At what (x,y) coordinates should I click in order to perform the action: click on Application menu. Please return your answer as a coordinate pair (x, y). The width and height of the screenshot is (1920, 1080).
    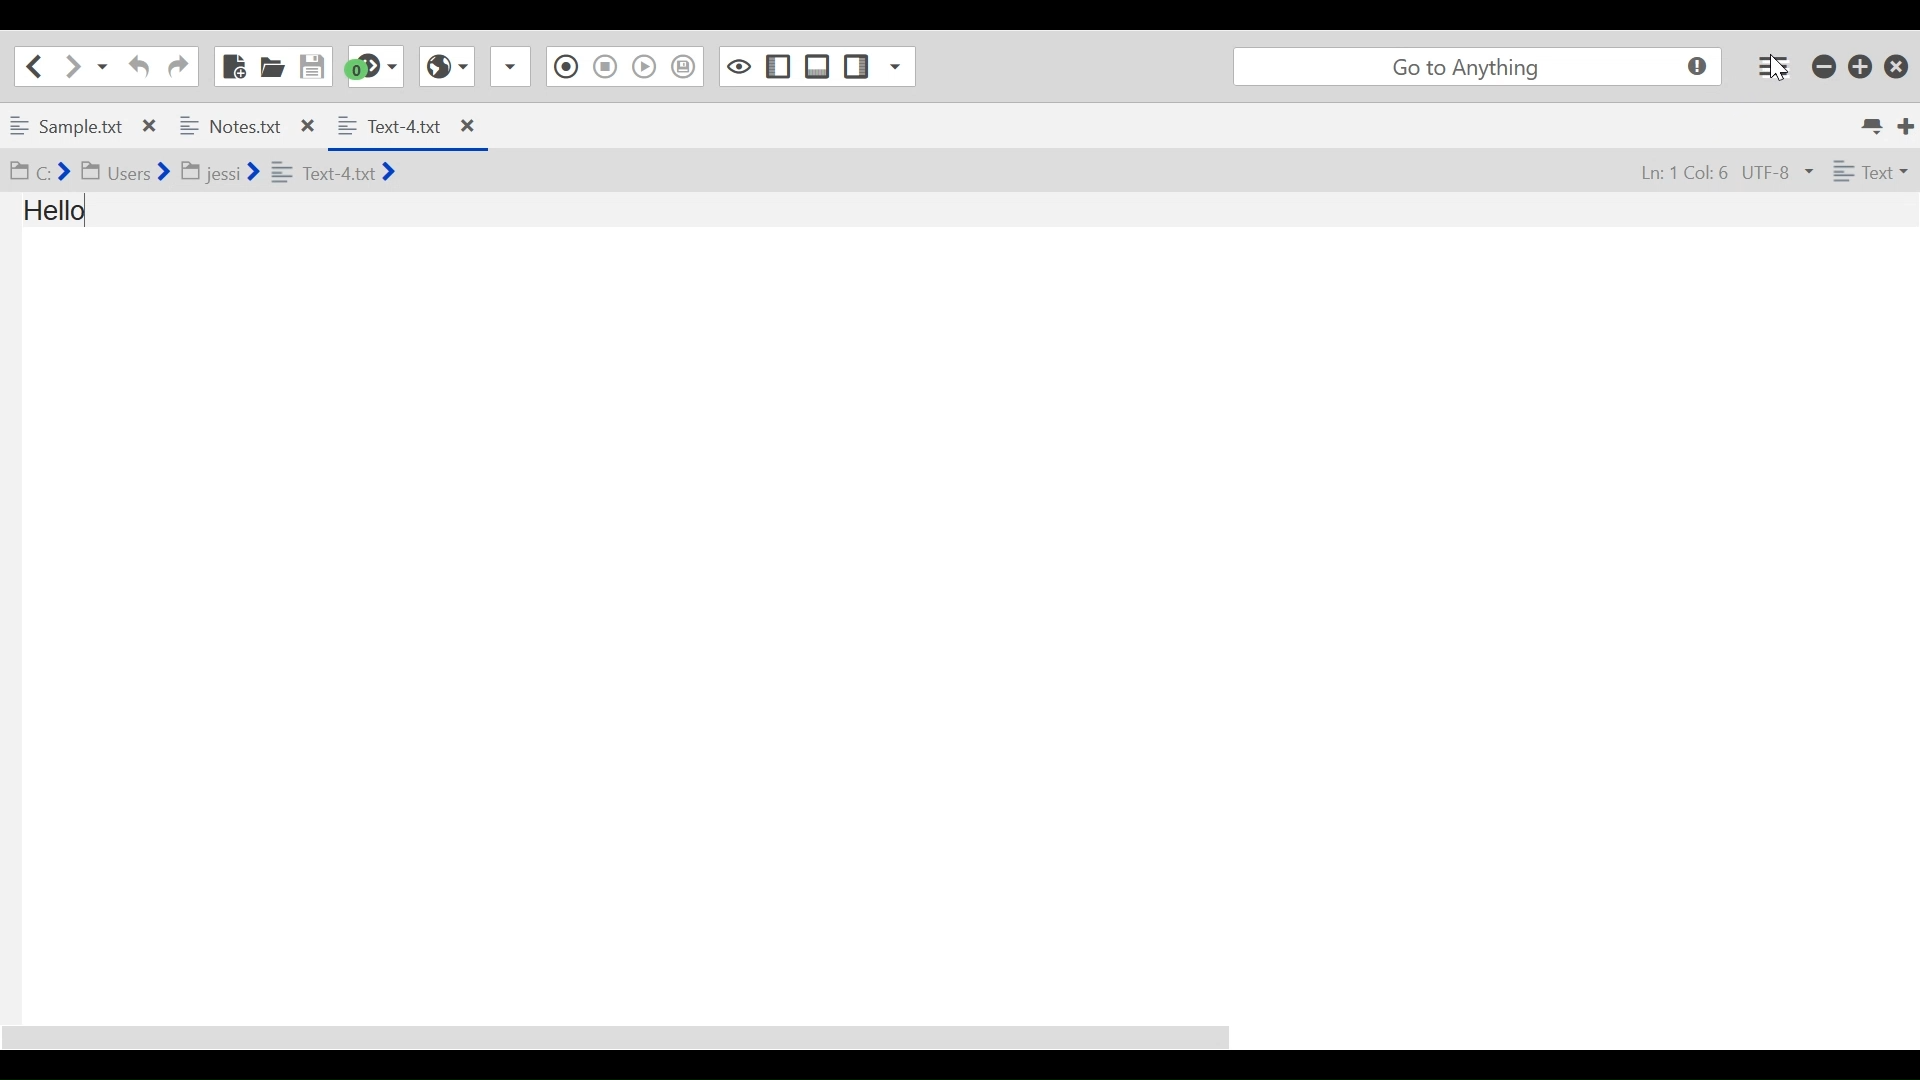
    Looking at the image, I should click on (1773, 67).